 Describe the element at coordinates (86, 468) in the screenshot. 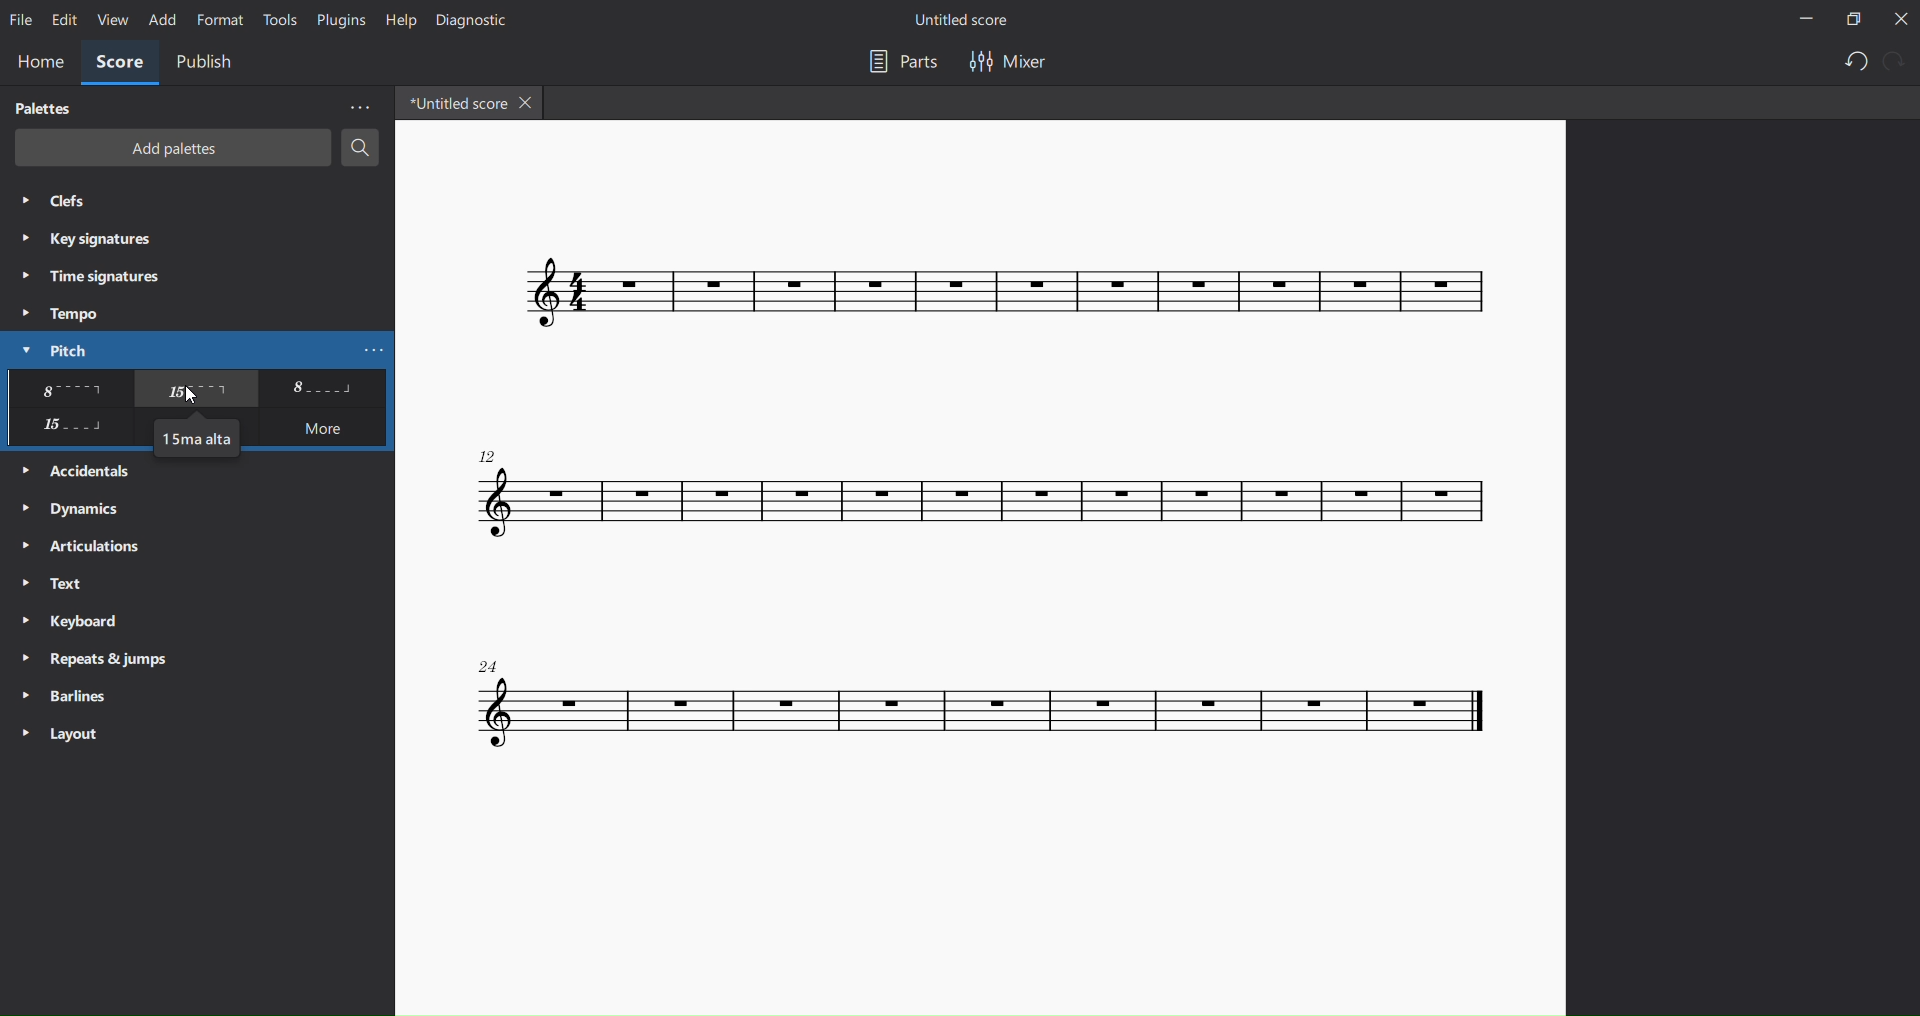

I see `accidentals` at that location.